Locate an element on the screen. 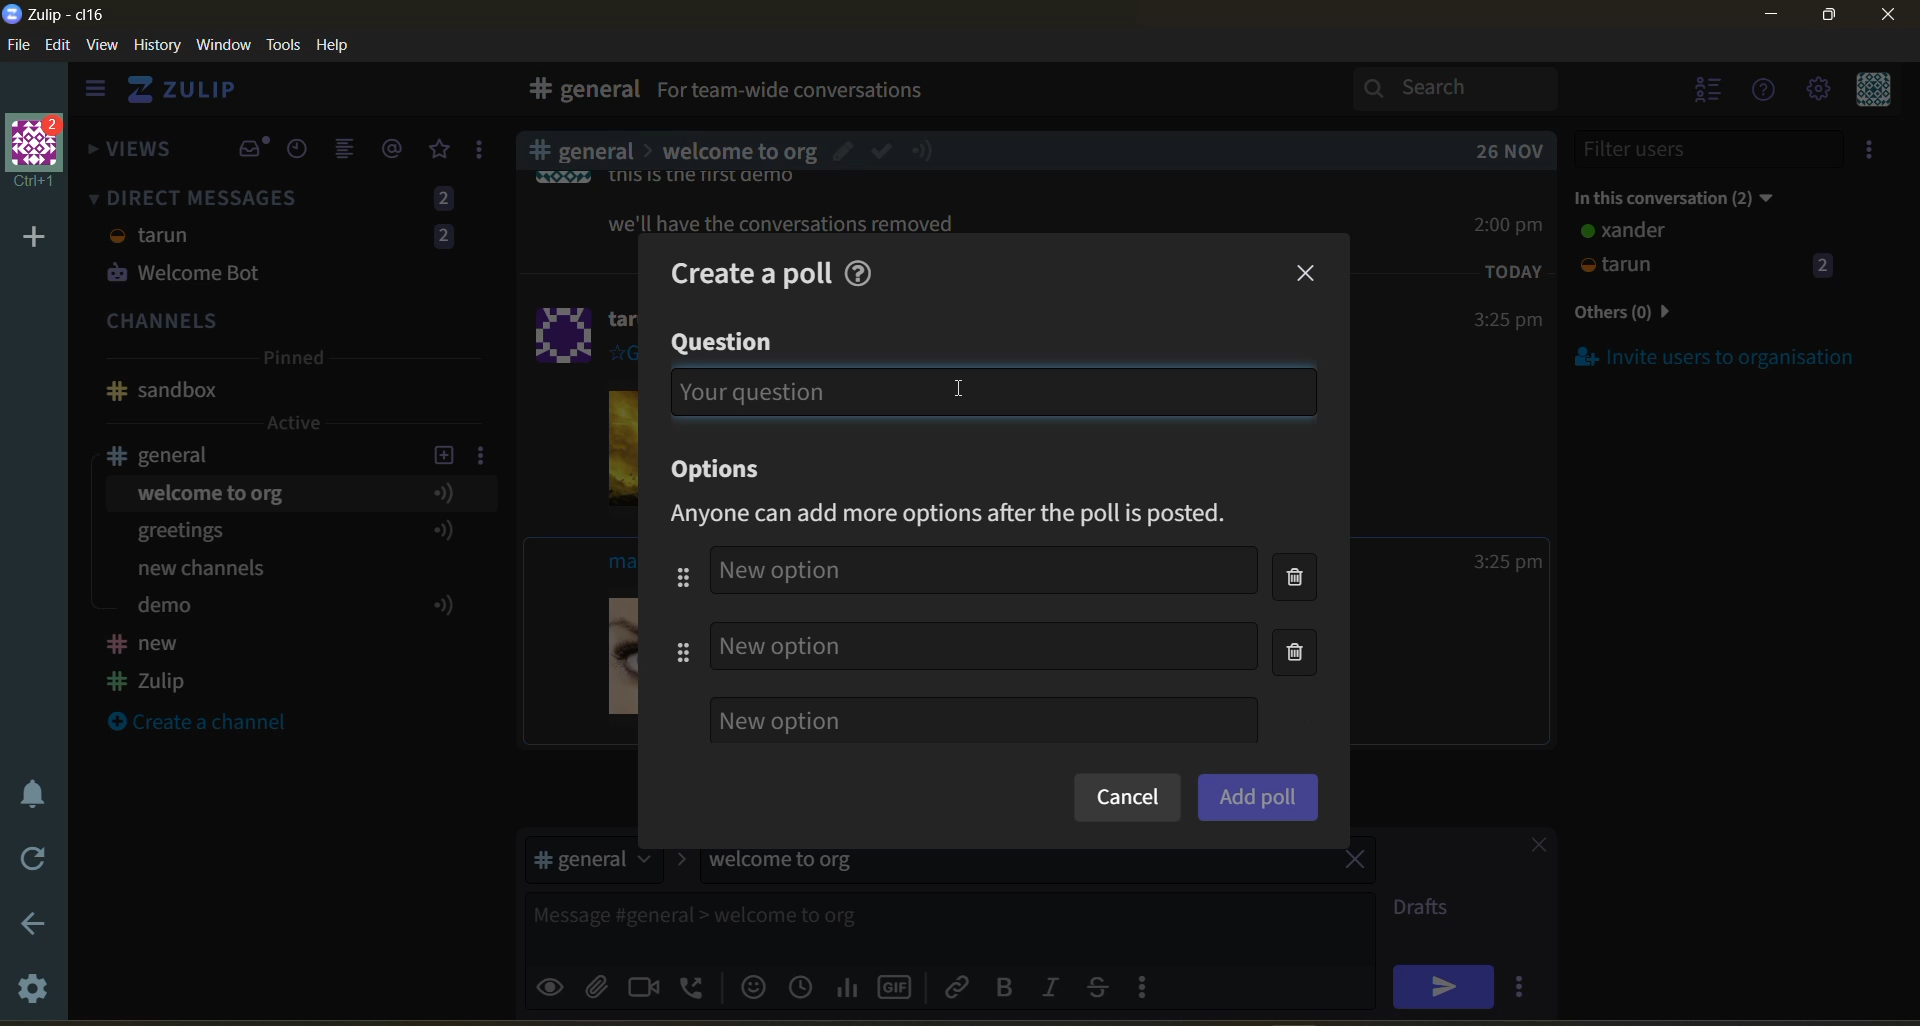  recent conversations is located at coordinates (304, 151).